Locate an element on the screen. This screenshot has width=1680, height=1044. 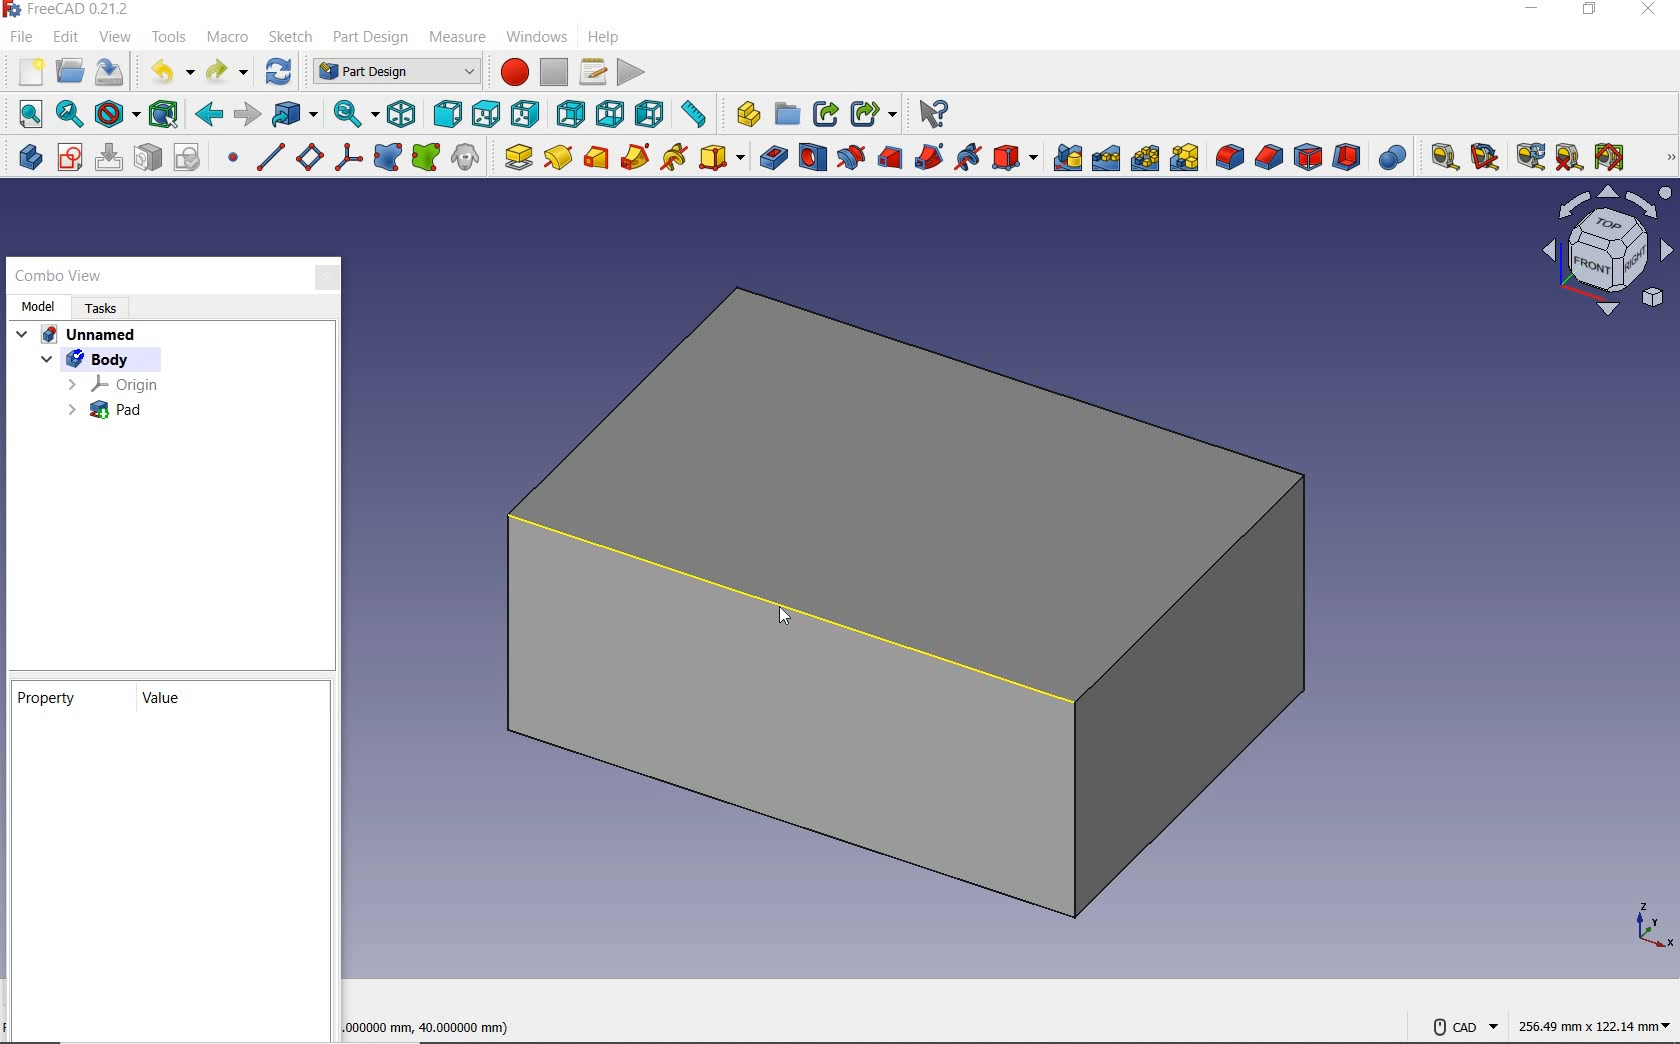
box sketch is located at coordinates (913, 606).